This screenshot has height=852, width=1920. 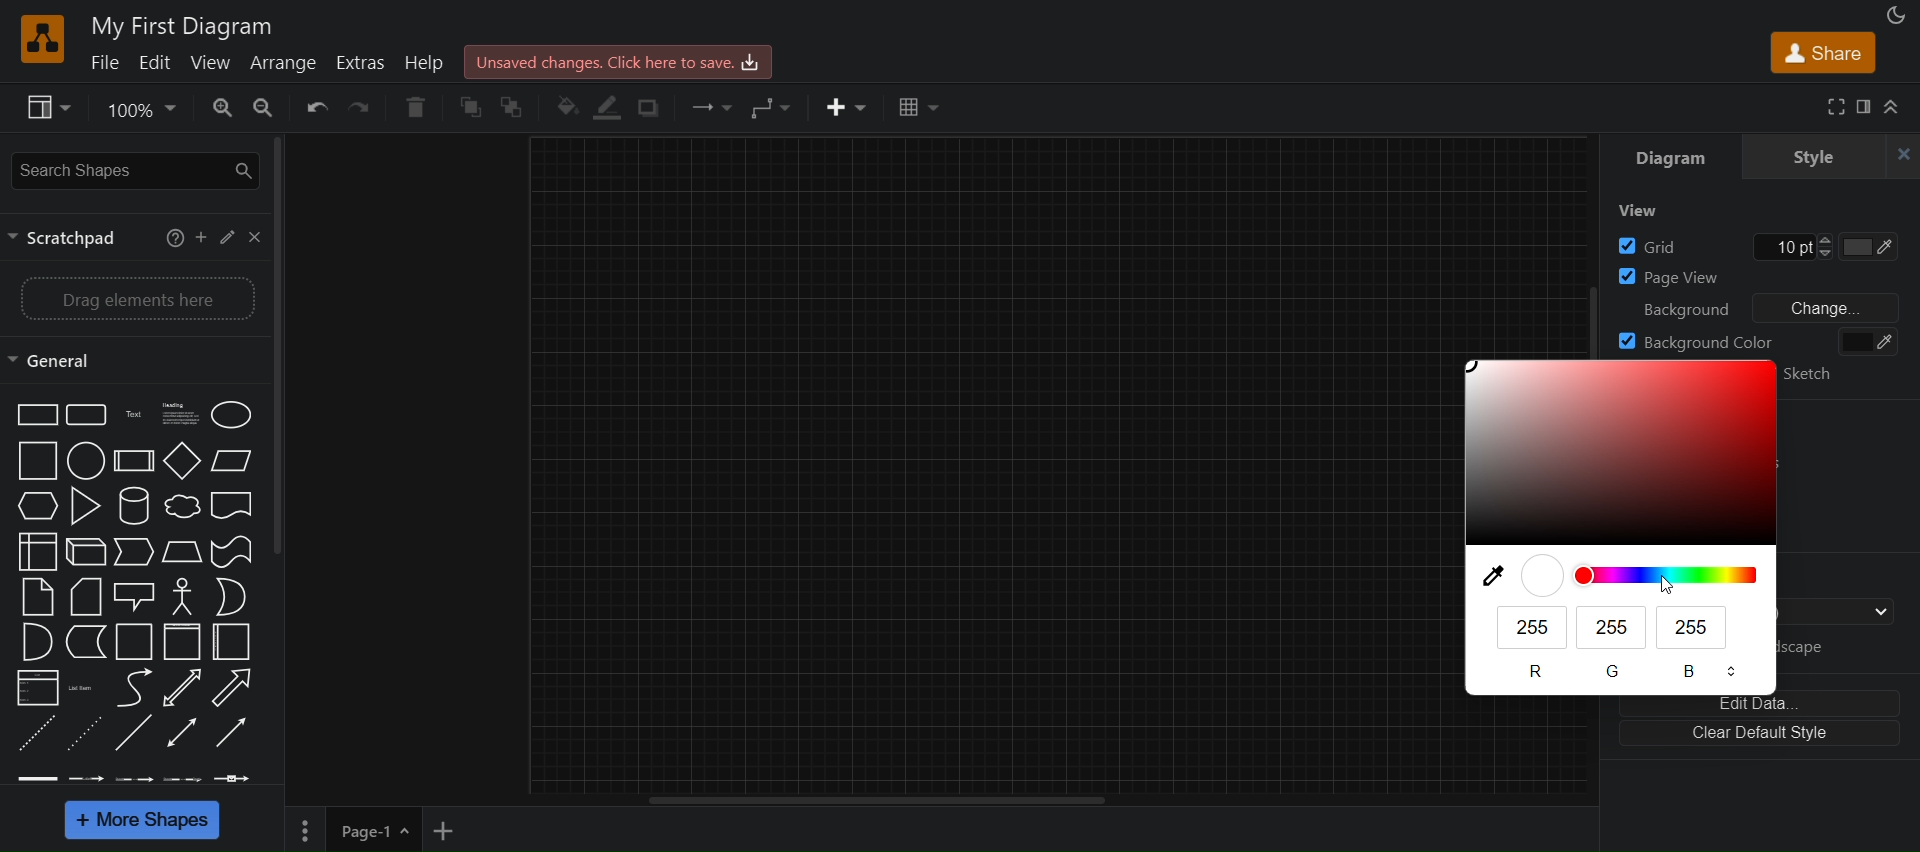 I want to click on diagram, so click(x=1672, y=153).